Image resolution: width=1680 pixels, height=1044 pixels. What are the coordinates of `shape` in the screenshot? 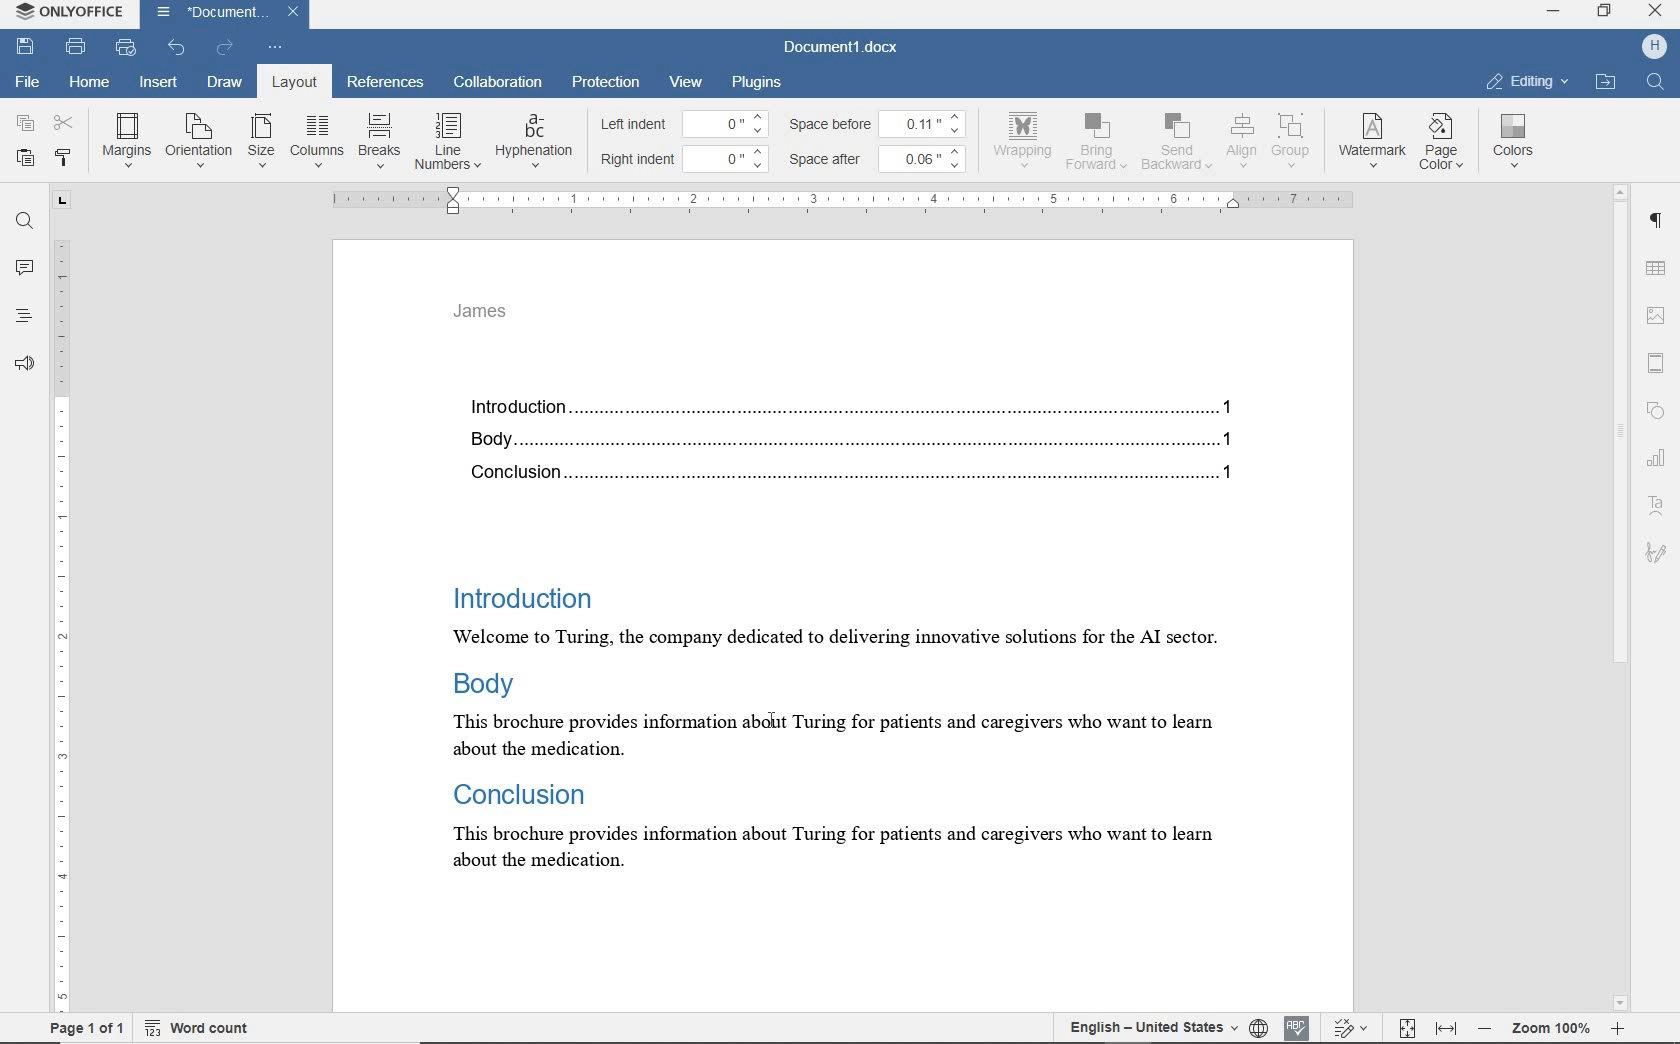 It's located at (1656, 409).